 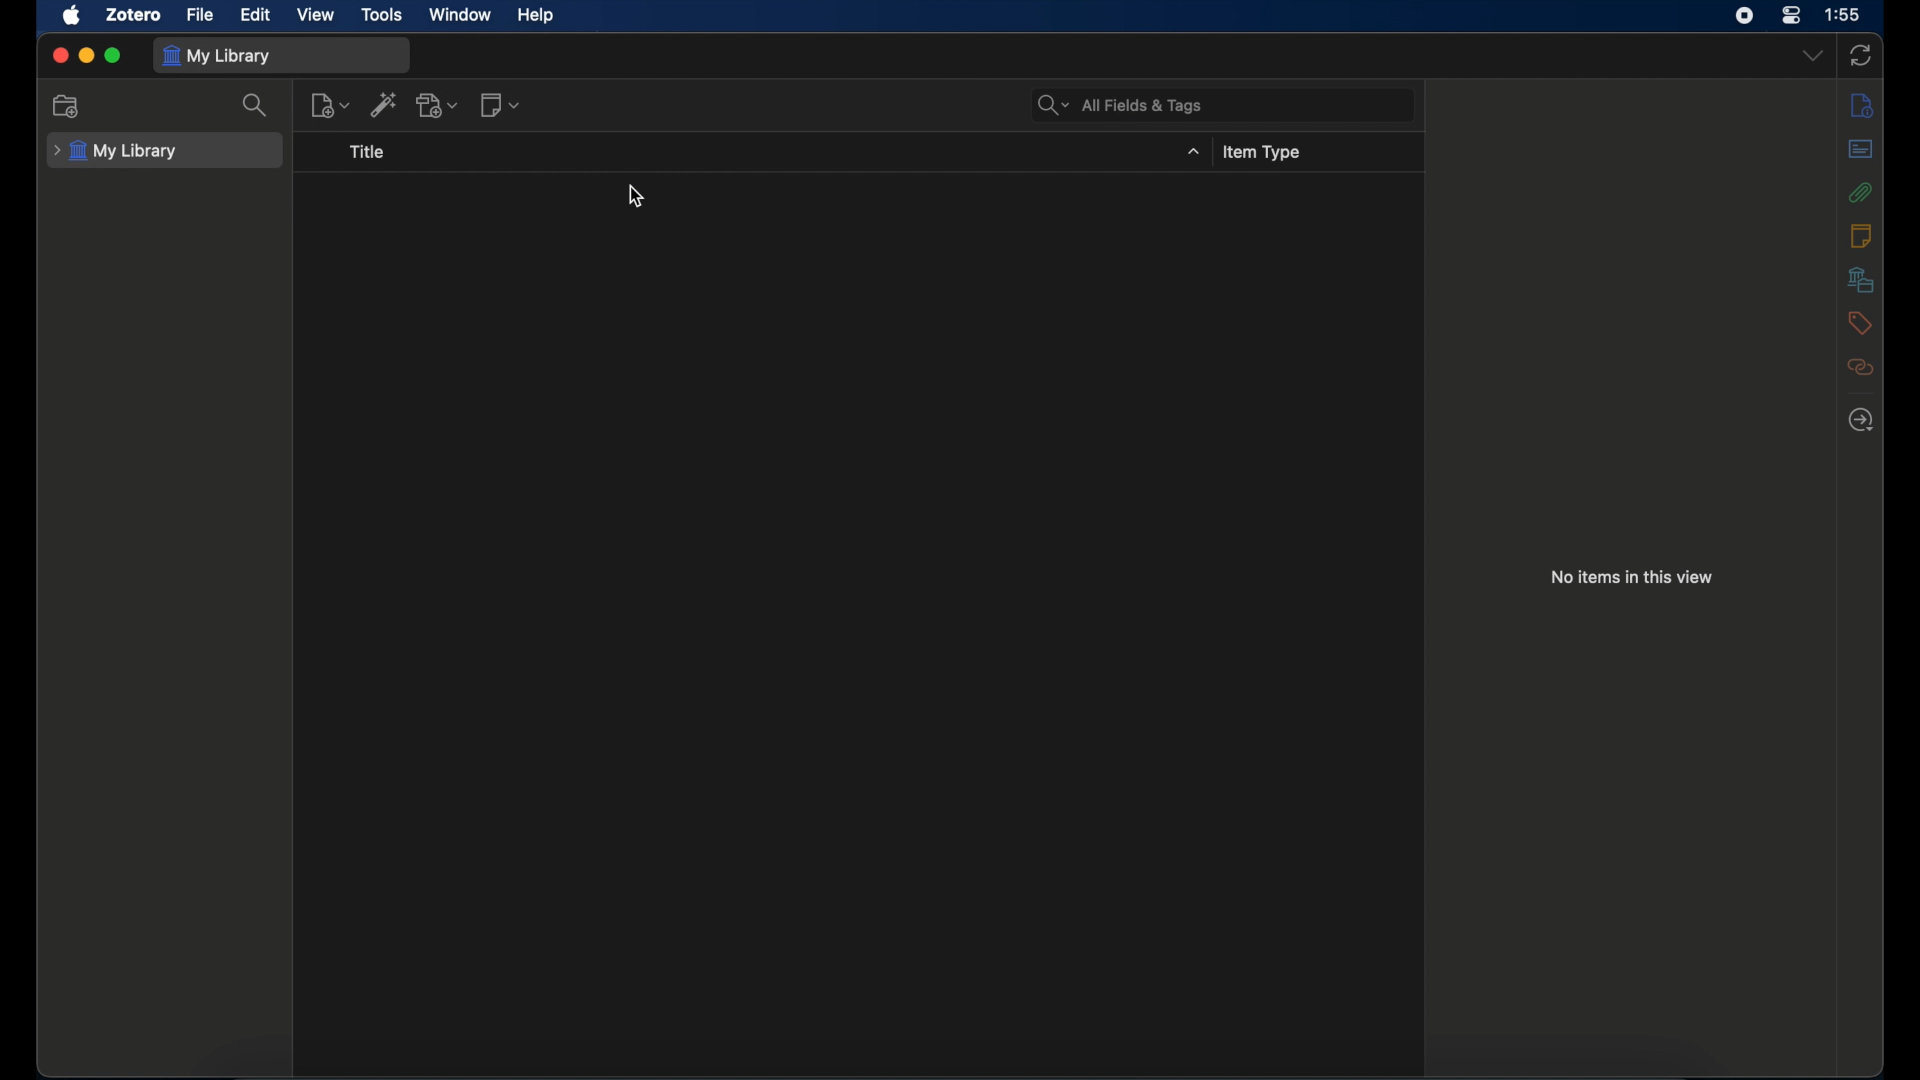 What do you see at coordinates (1745, 16) in the screenshot?
I see `screen recorder` at bounding box center [1745, 16].